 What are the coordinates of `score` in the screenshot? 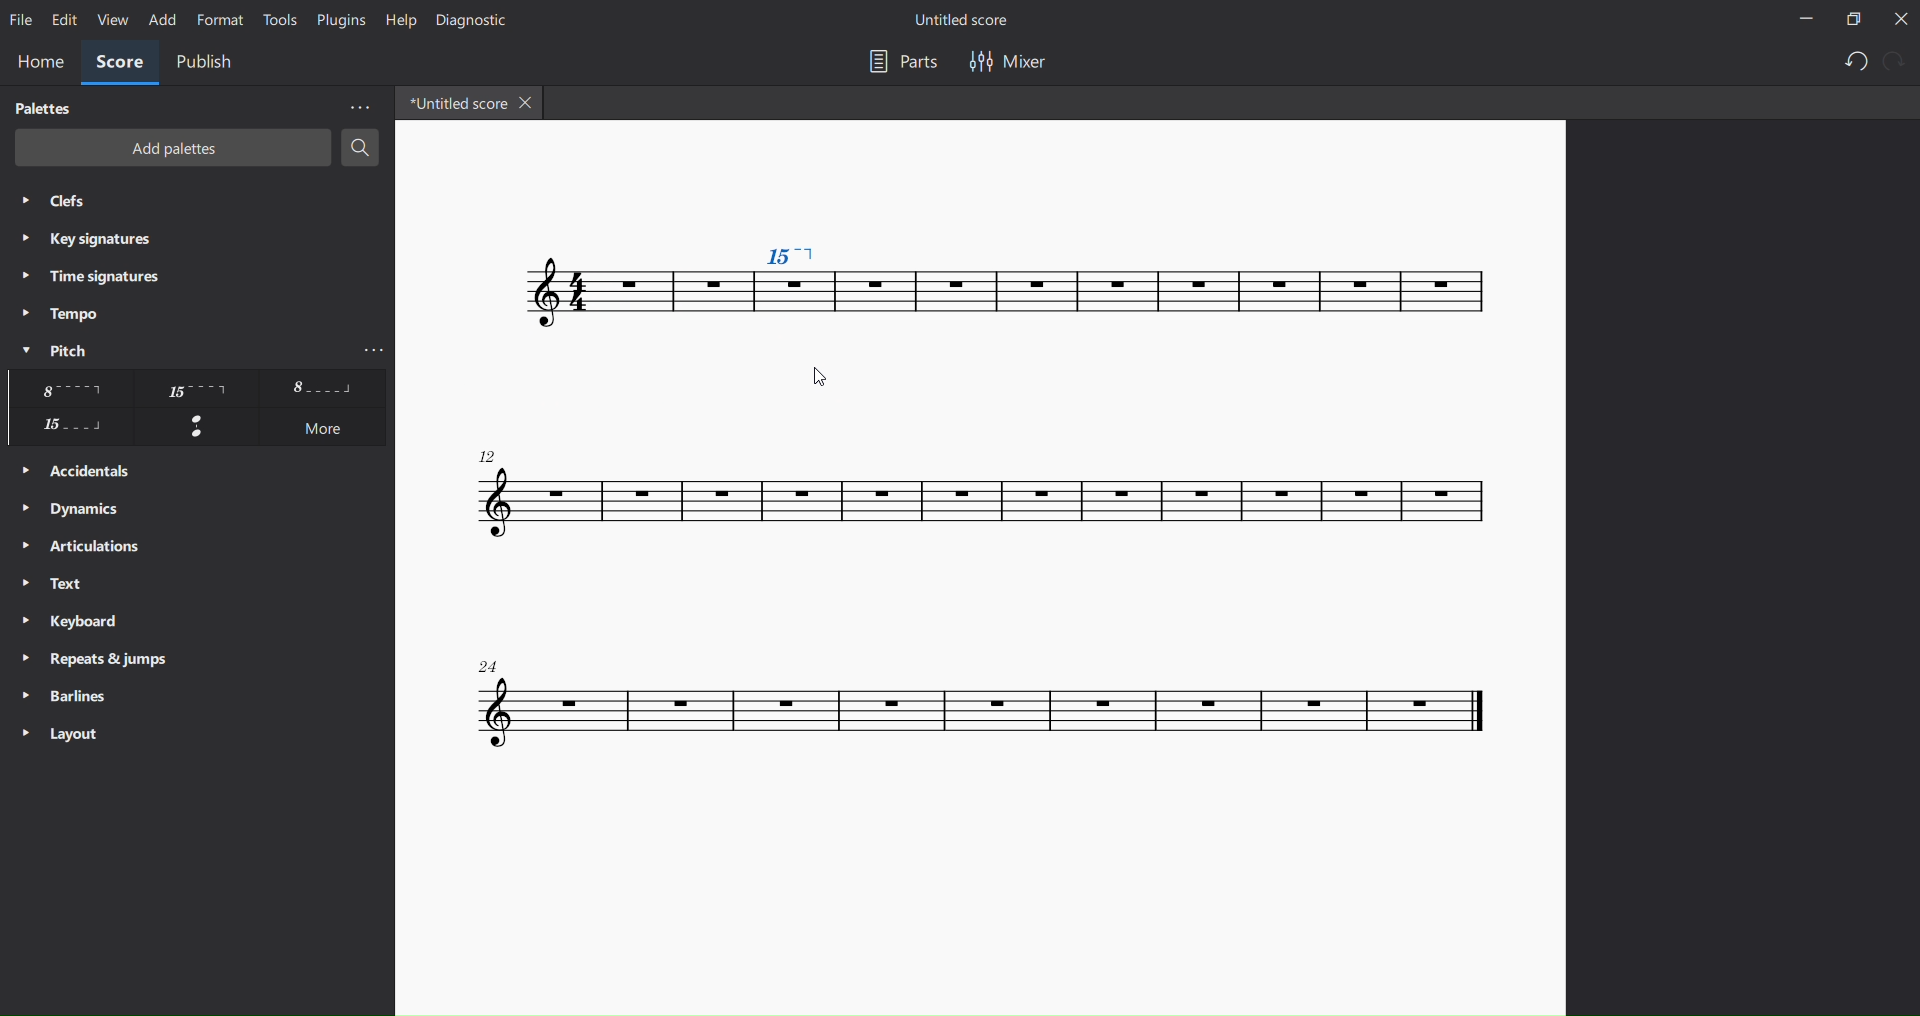 It's located at (968, 504).